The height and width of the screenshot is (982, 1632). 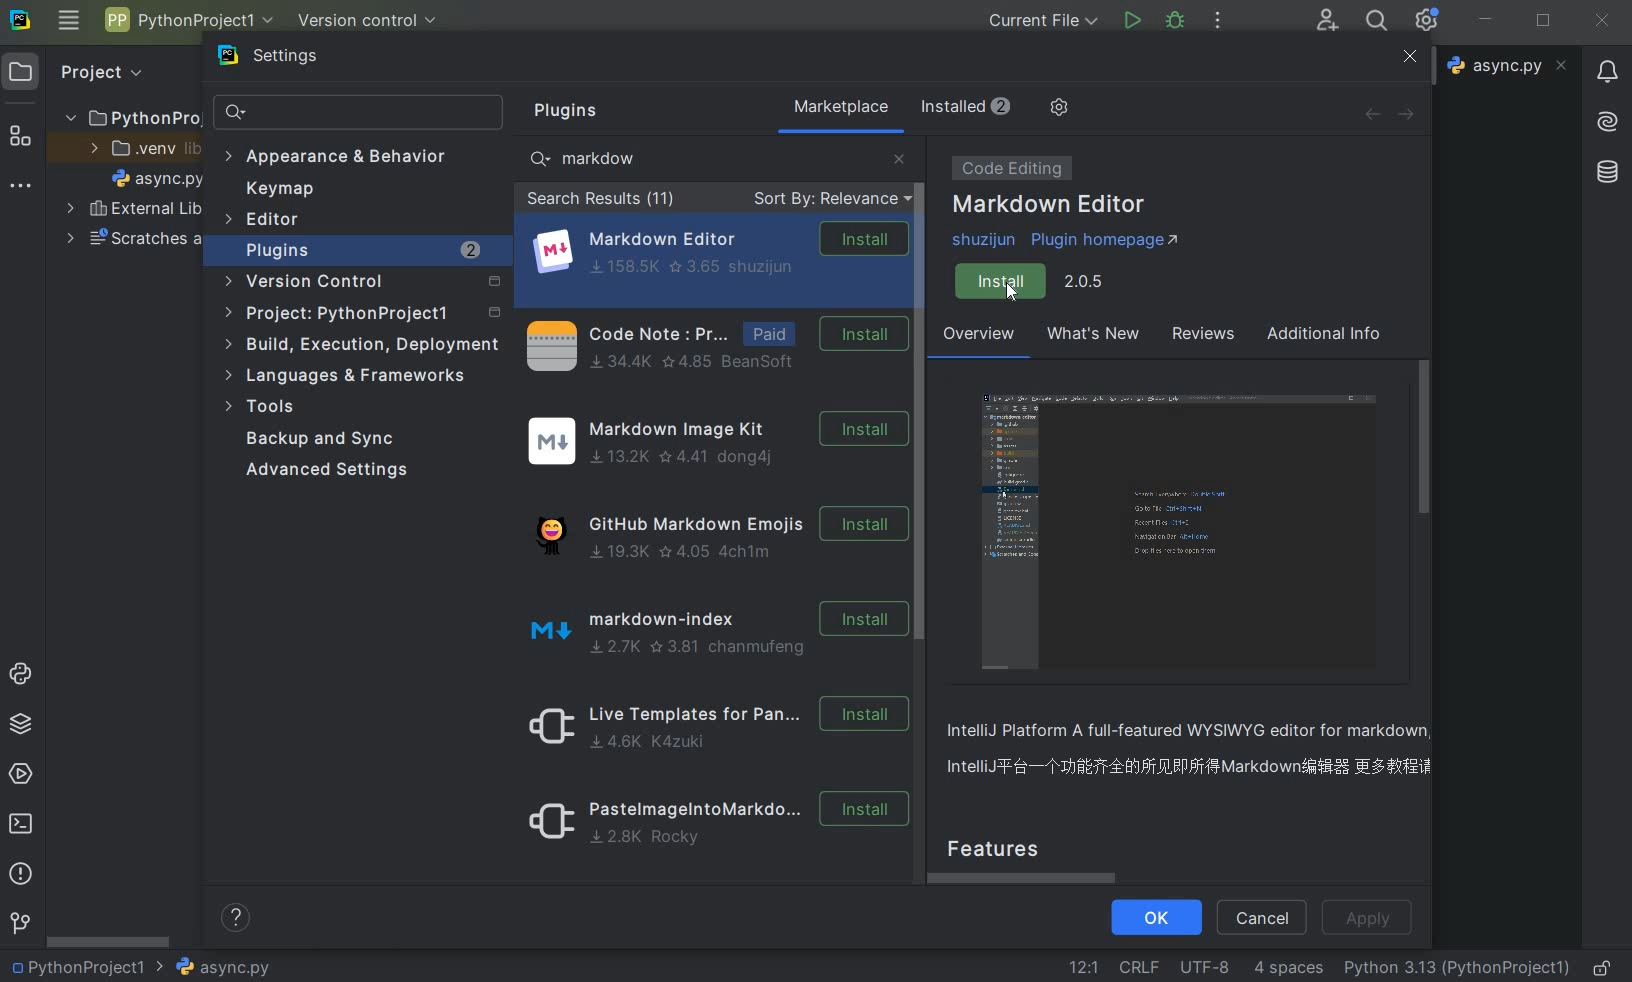 I want to click on Project name, so click(x=88, y=966).